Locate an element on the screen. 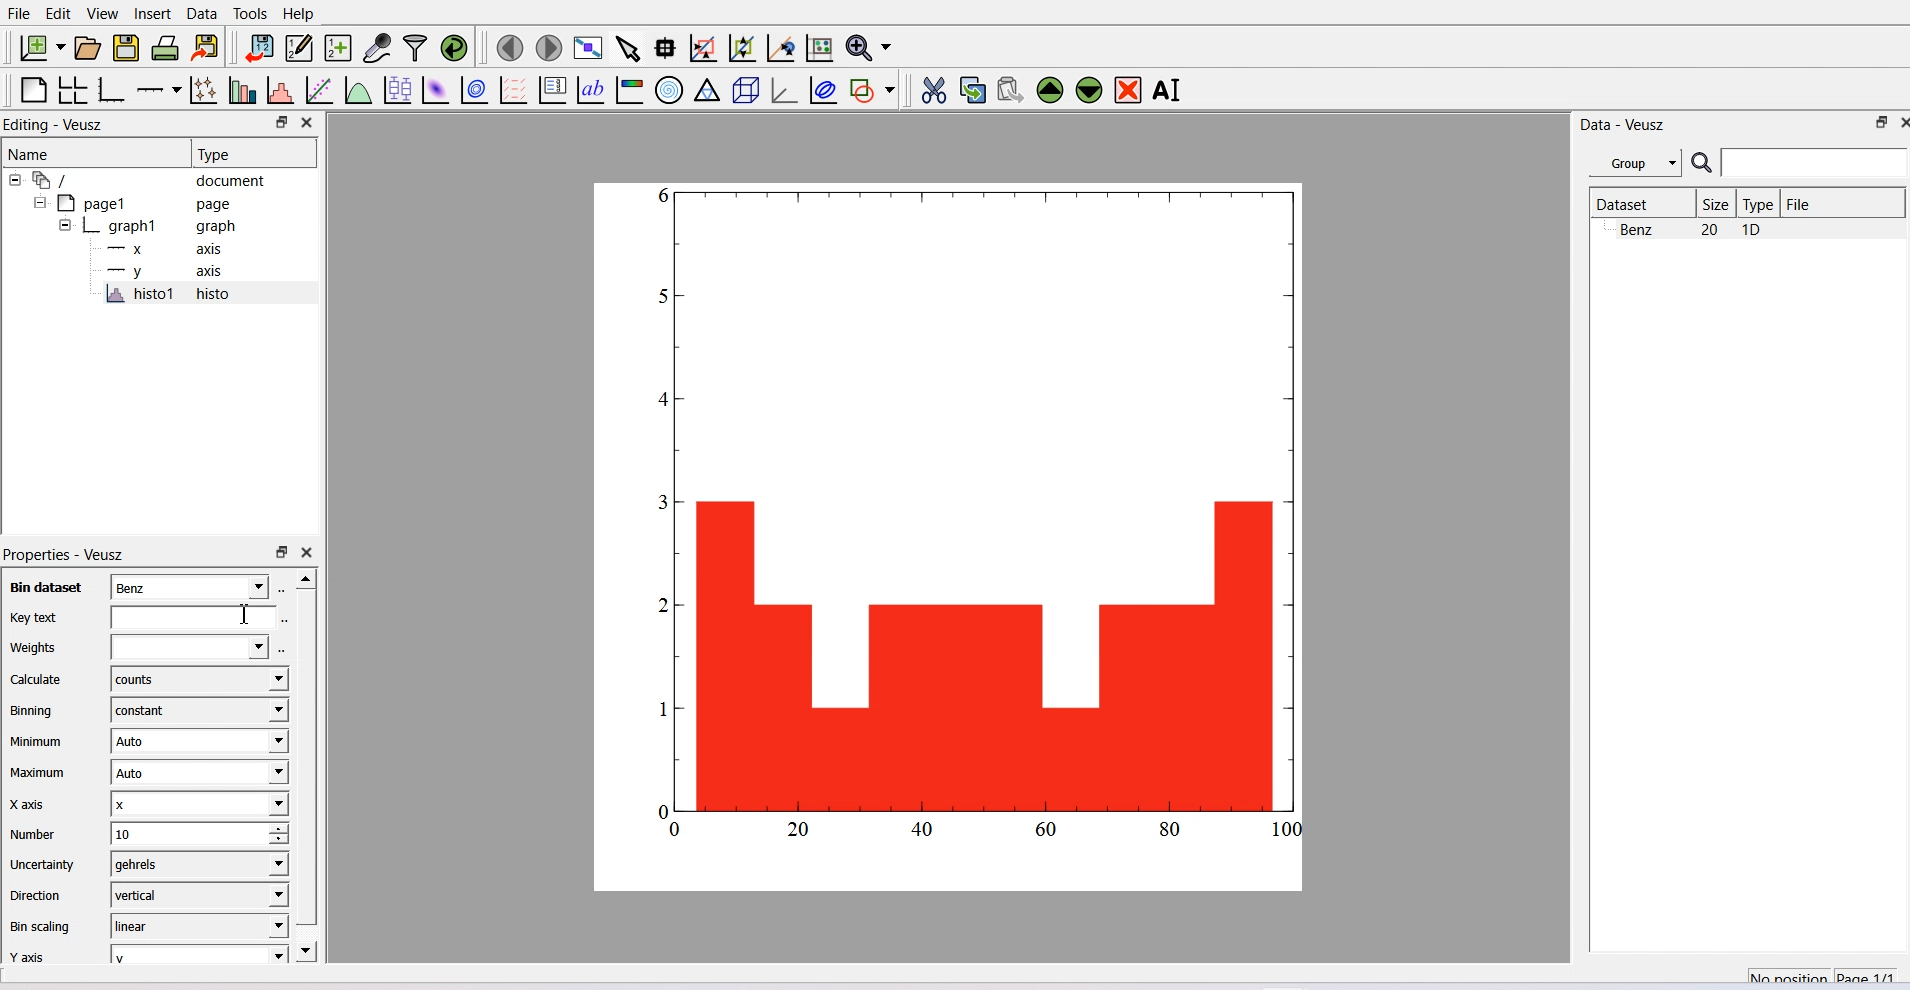 The image size is (1910, 990). Blank Page is located at coordinates (32, 90).